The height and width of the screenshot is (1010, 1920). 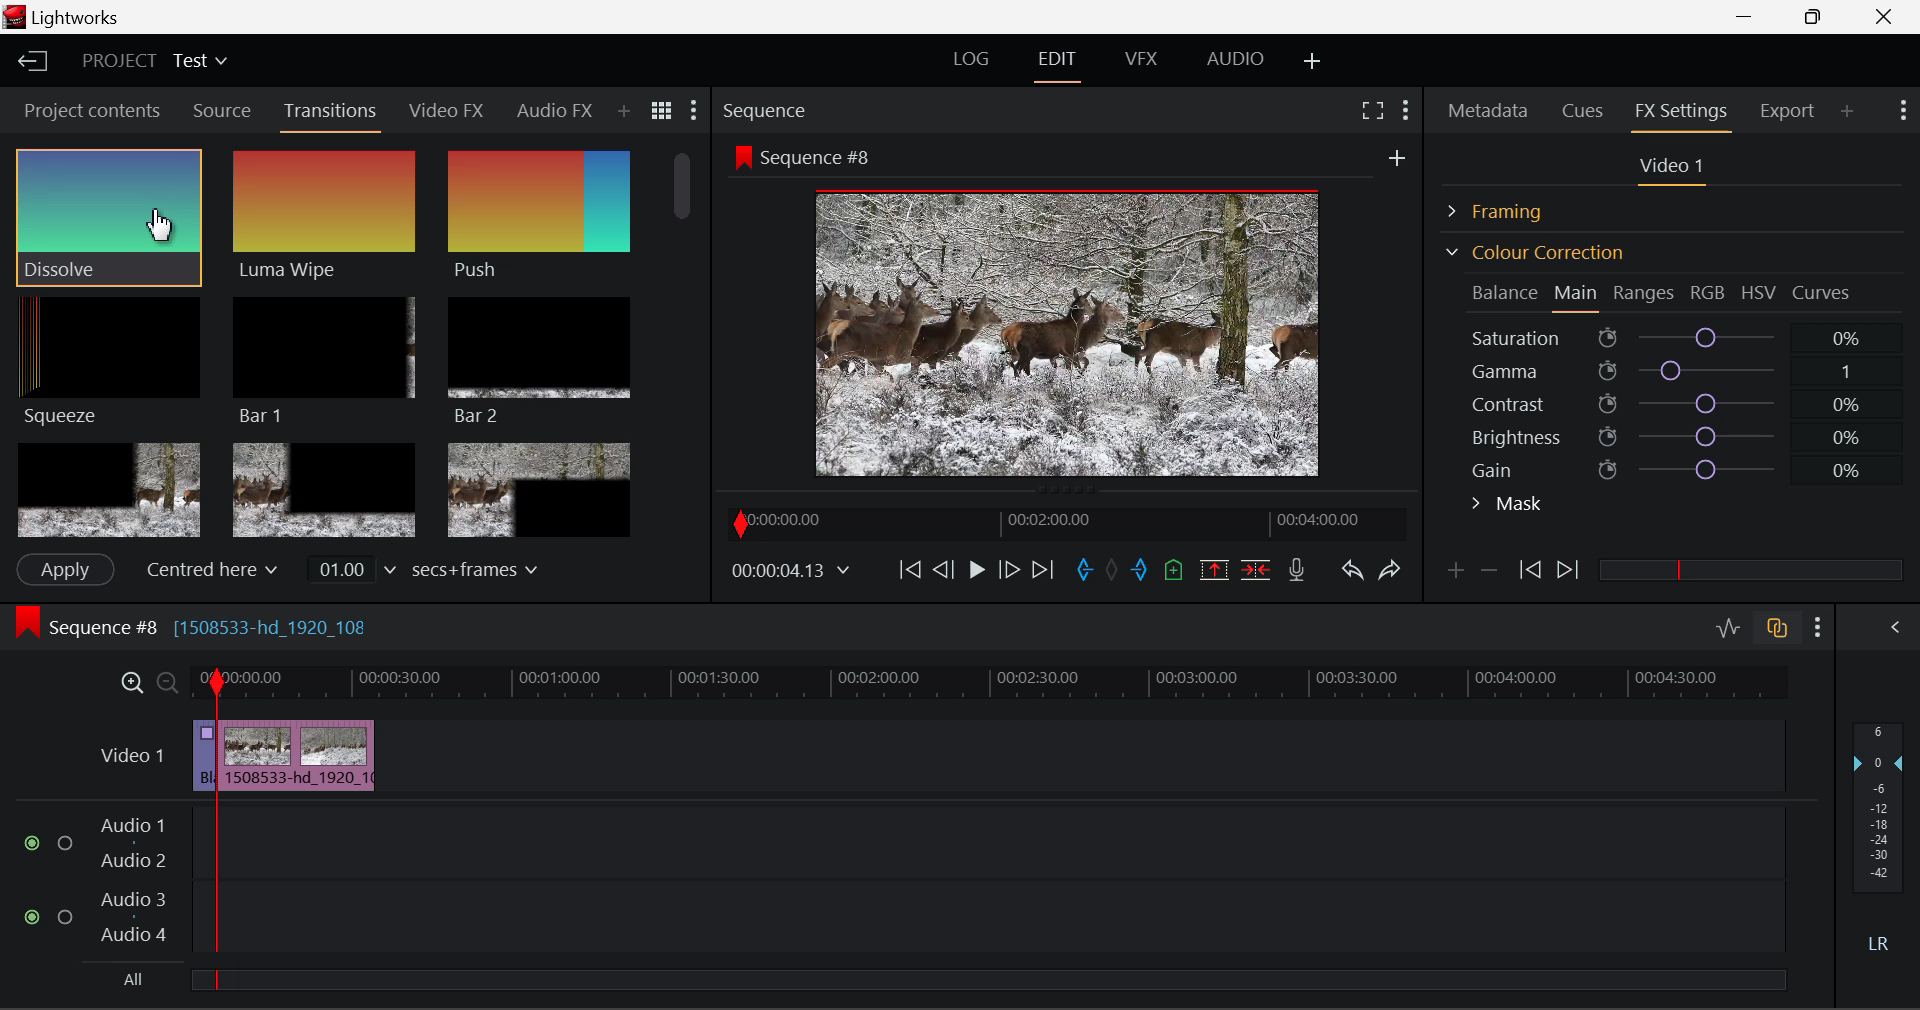 What do you see at coordinates (987, 979) in the screenshot?
I see `slider` at bounding box center [987, 979].